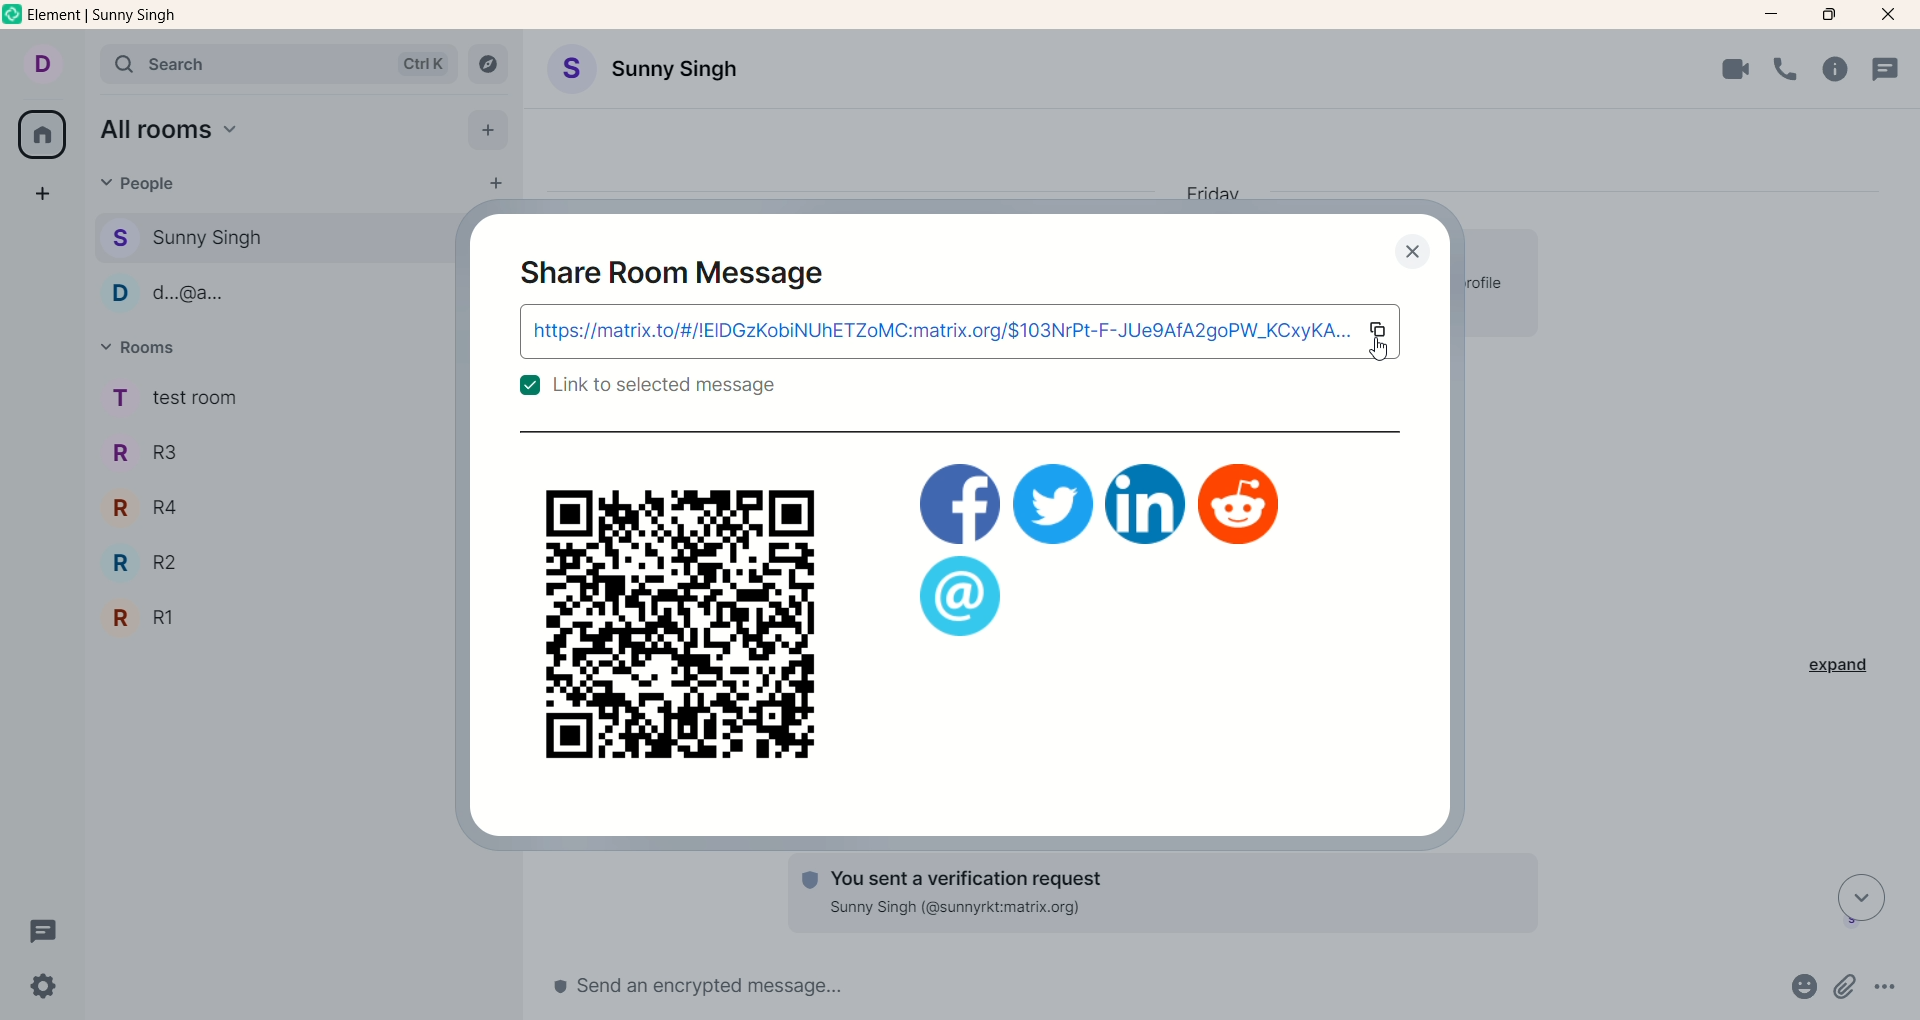 This screenshot has height=1020, width=1920. I want to click on create a space, so click(45, 198).